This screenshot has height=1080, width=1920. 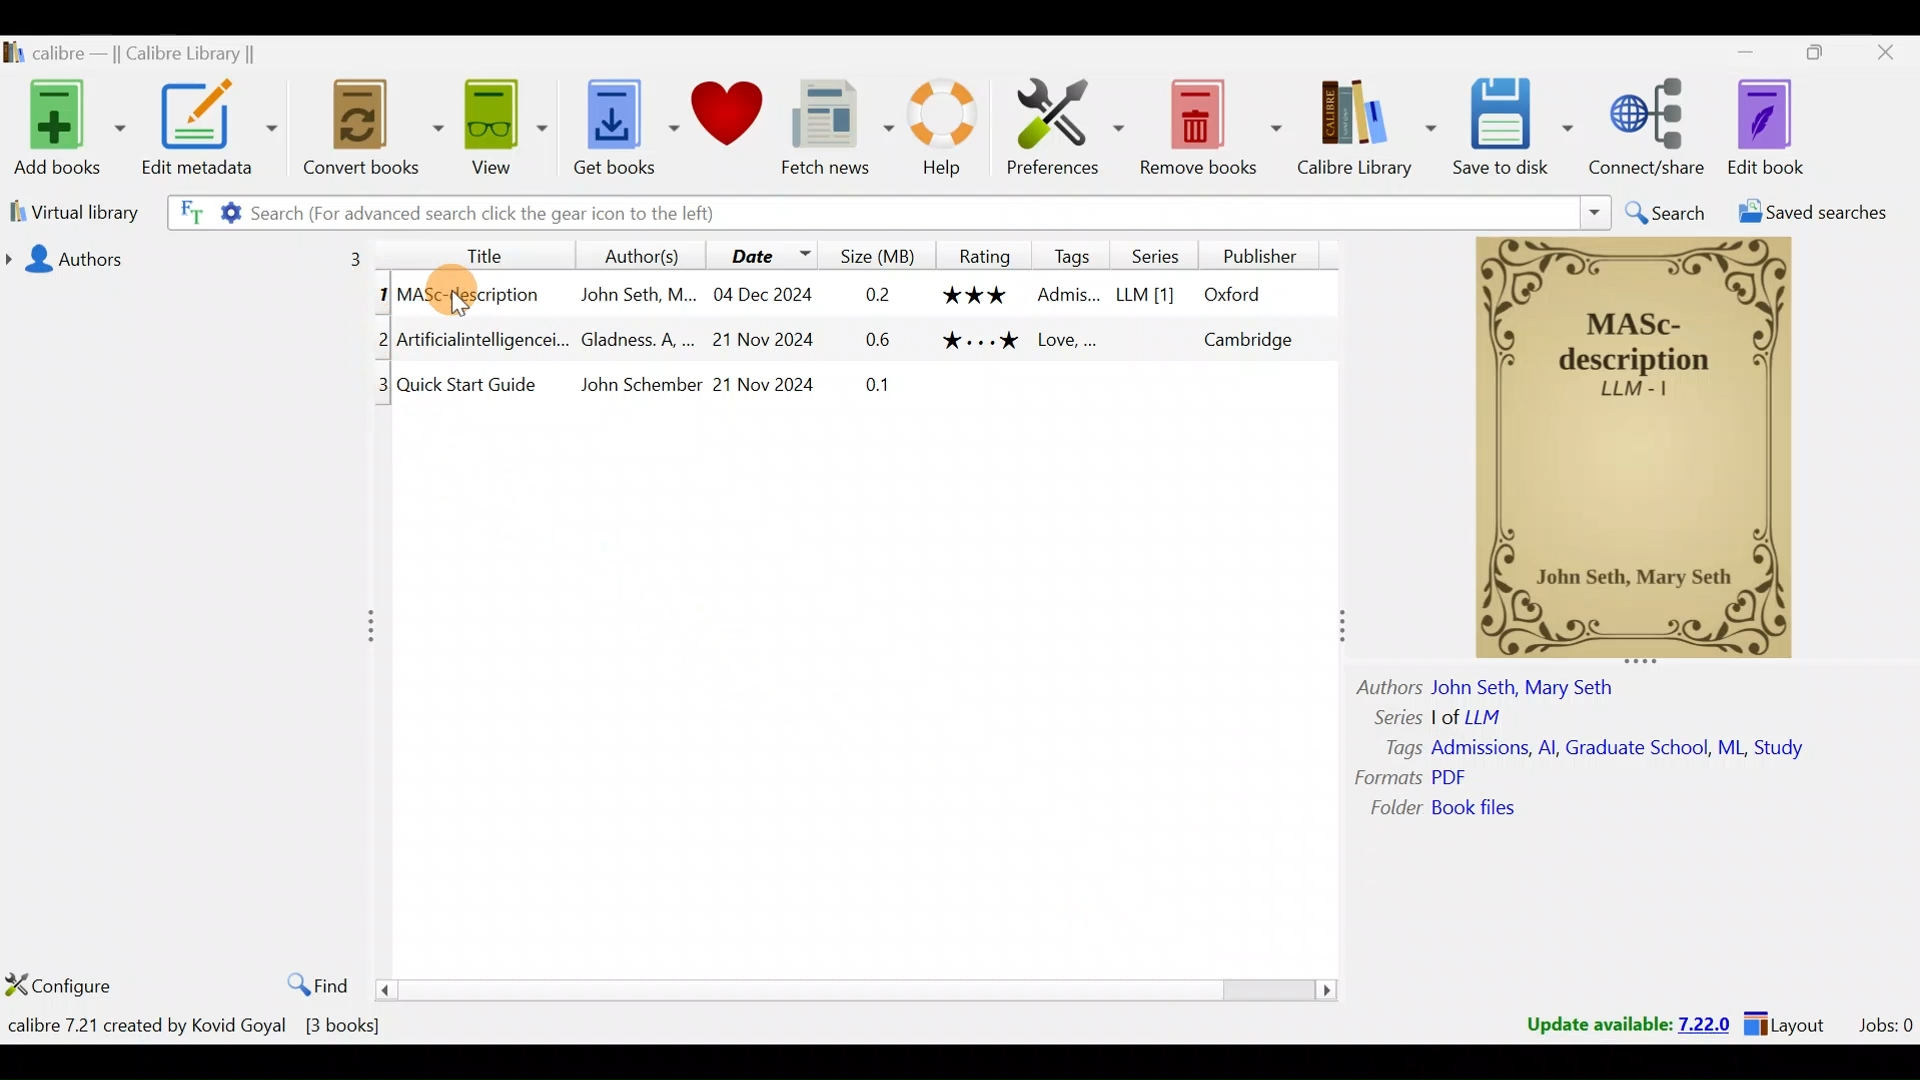 I want to click on , so click(x=639, y=341).